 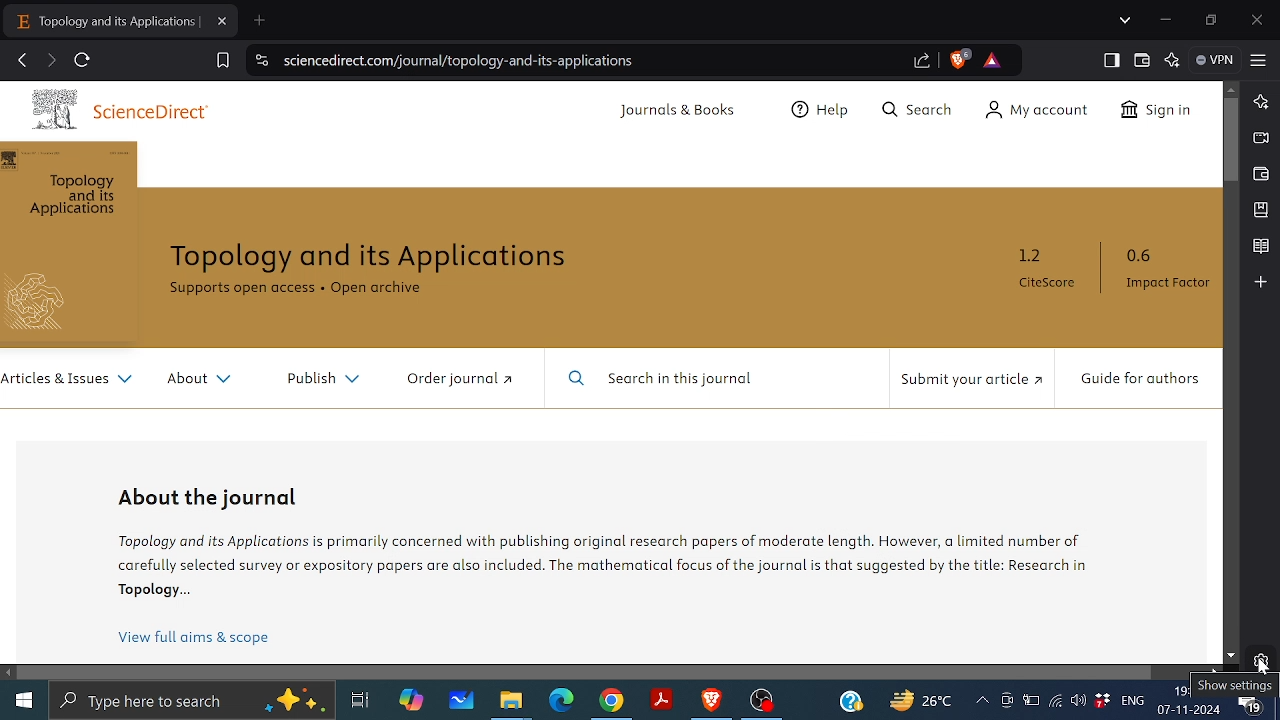 I want to click on cursor, so click(x=1263, y=668).